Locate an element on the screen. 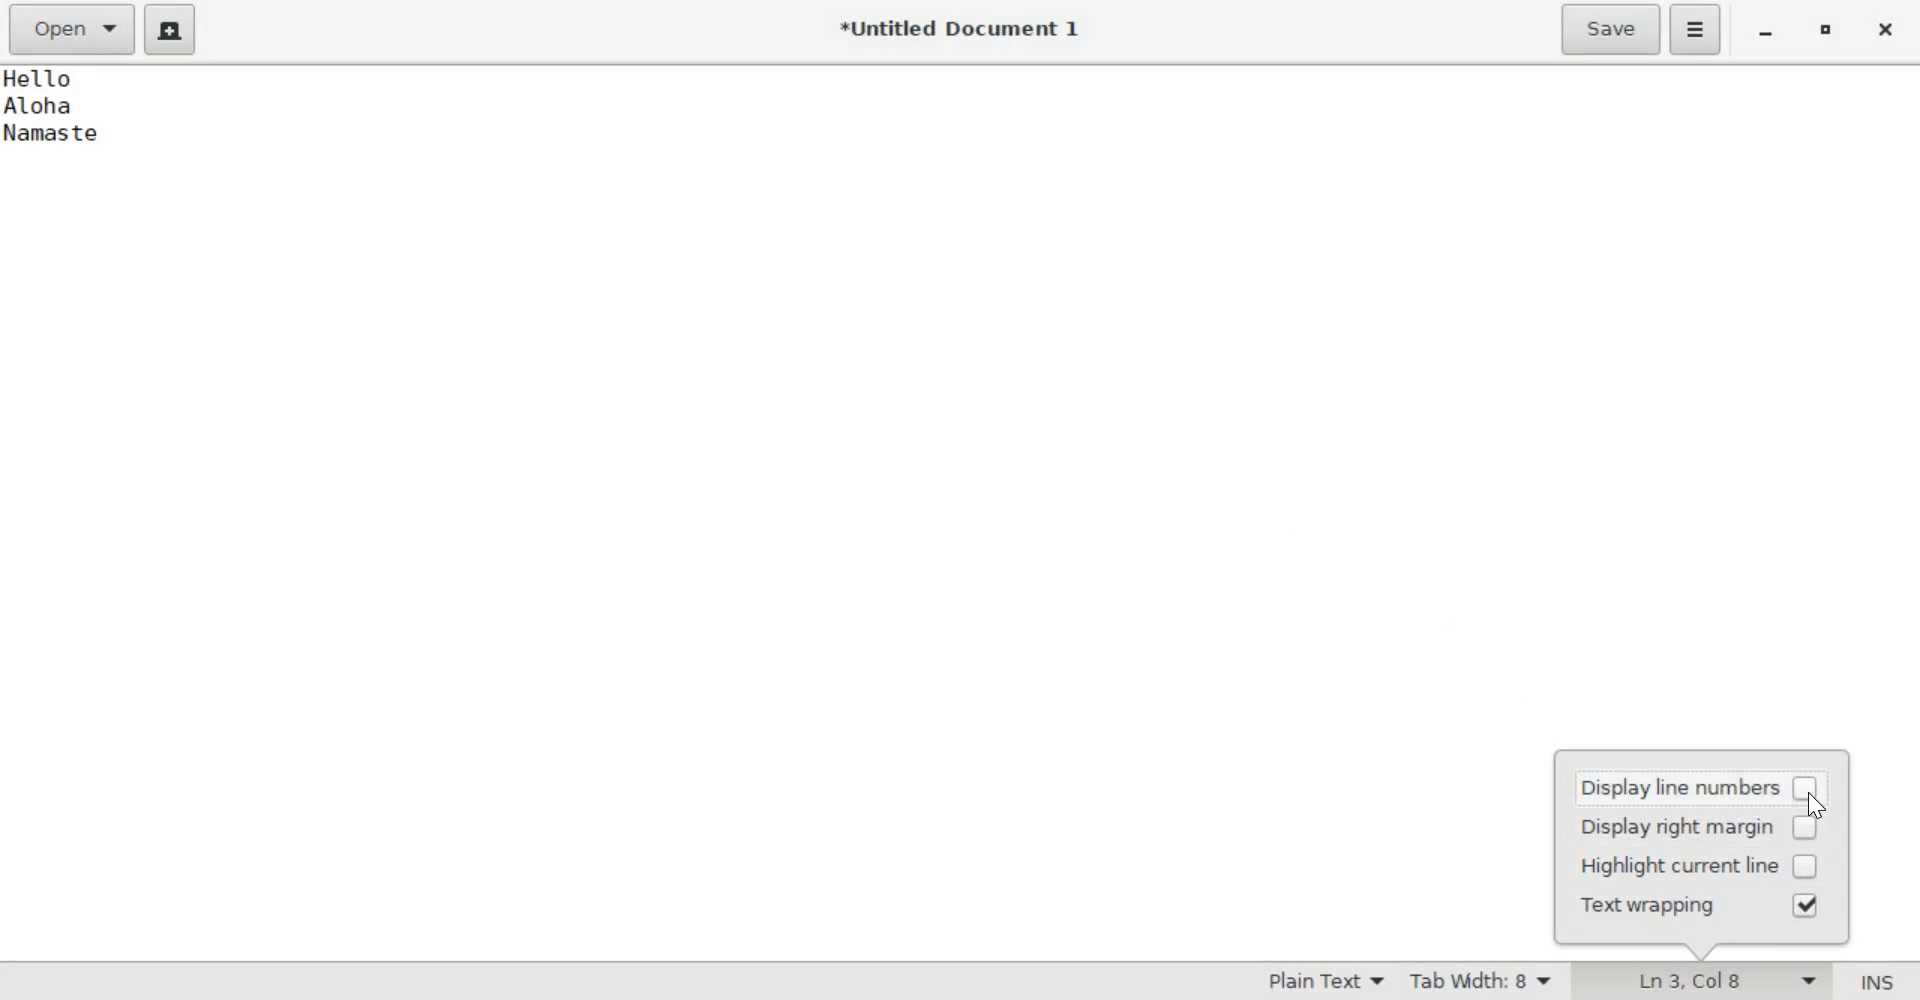 This screenshot has height=1000, width=1920. Unselected Checkbox is located at coordinates (1806, 791).